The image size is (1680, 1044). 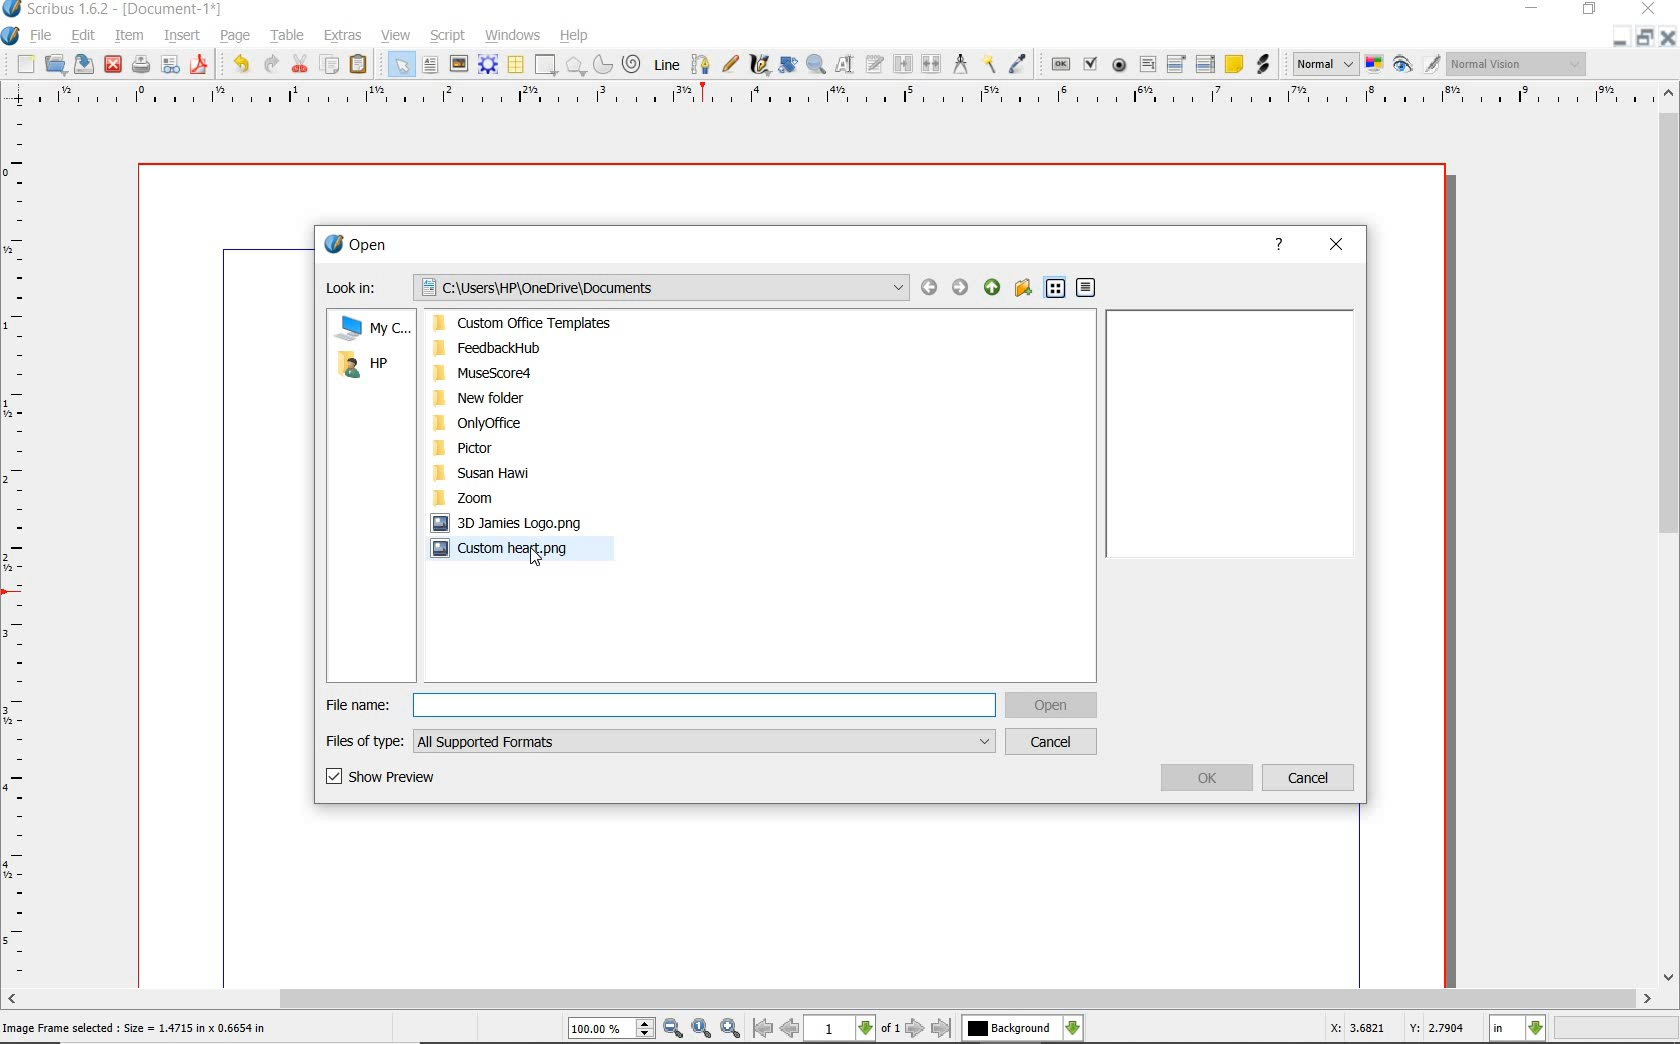 What do you see at coordinates (1120, 66) in the screenshot?
I see `pdf radio box` at bounding box center [1120, 66].